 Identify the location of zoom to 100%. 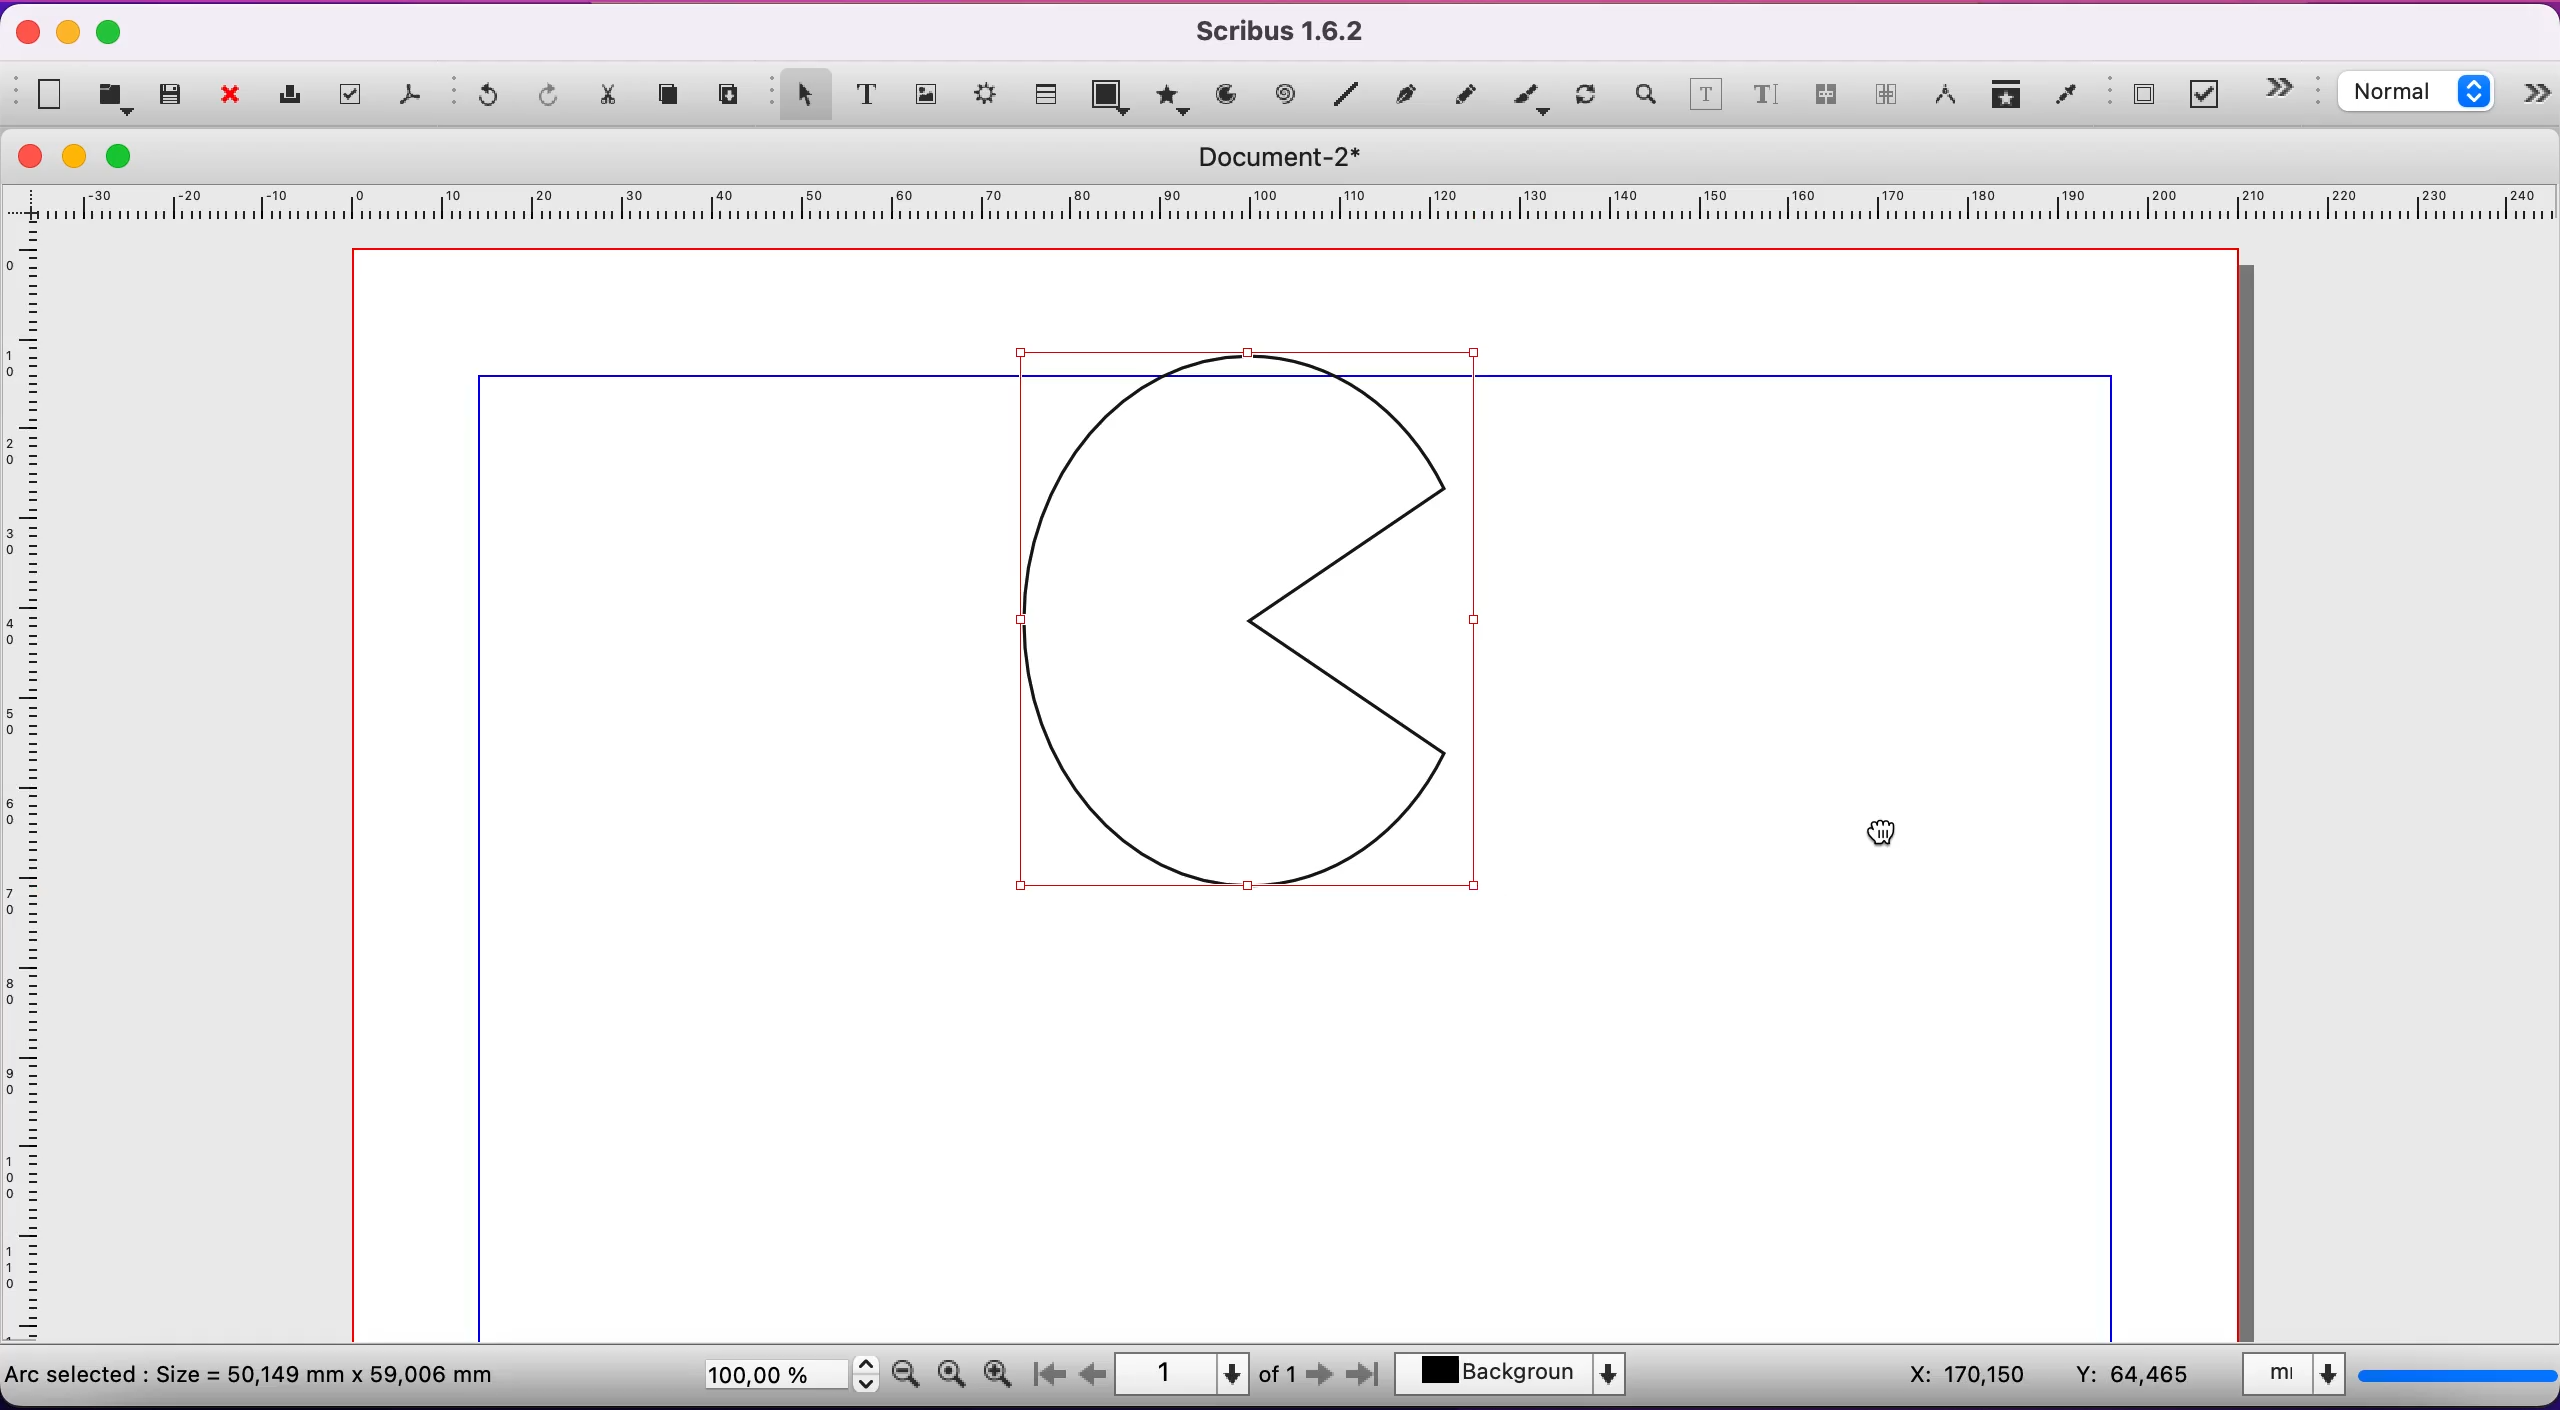
(951, 1378).